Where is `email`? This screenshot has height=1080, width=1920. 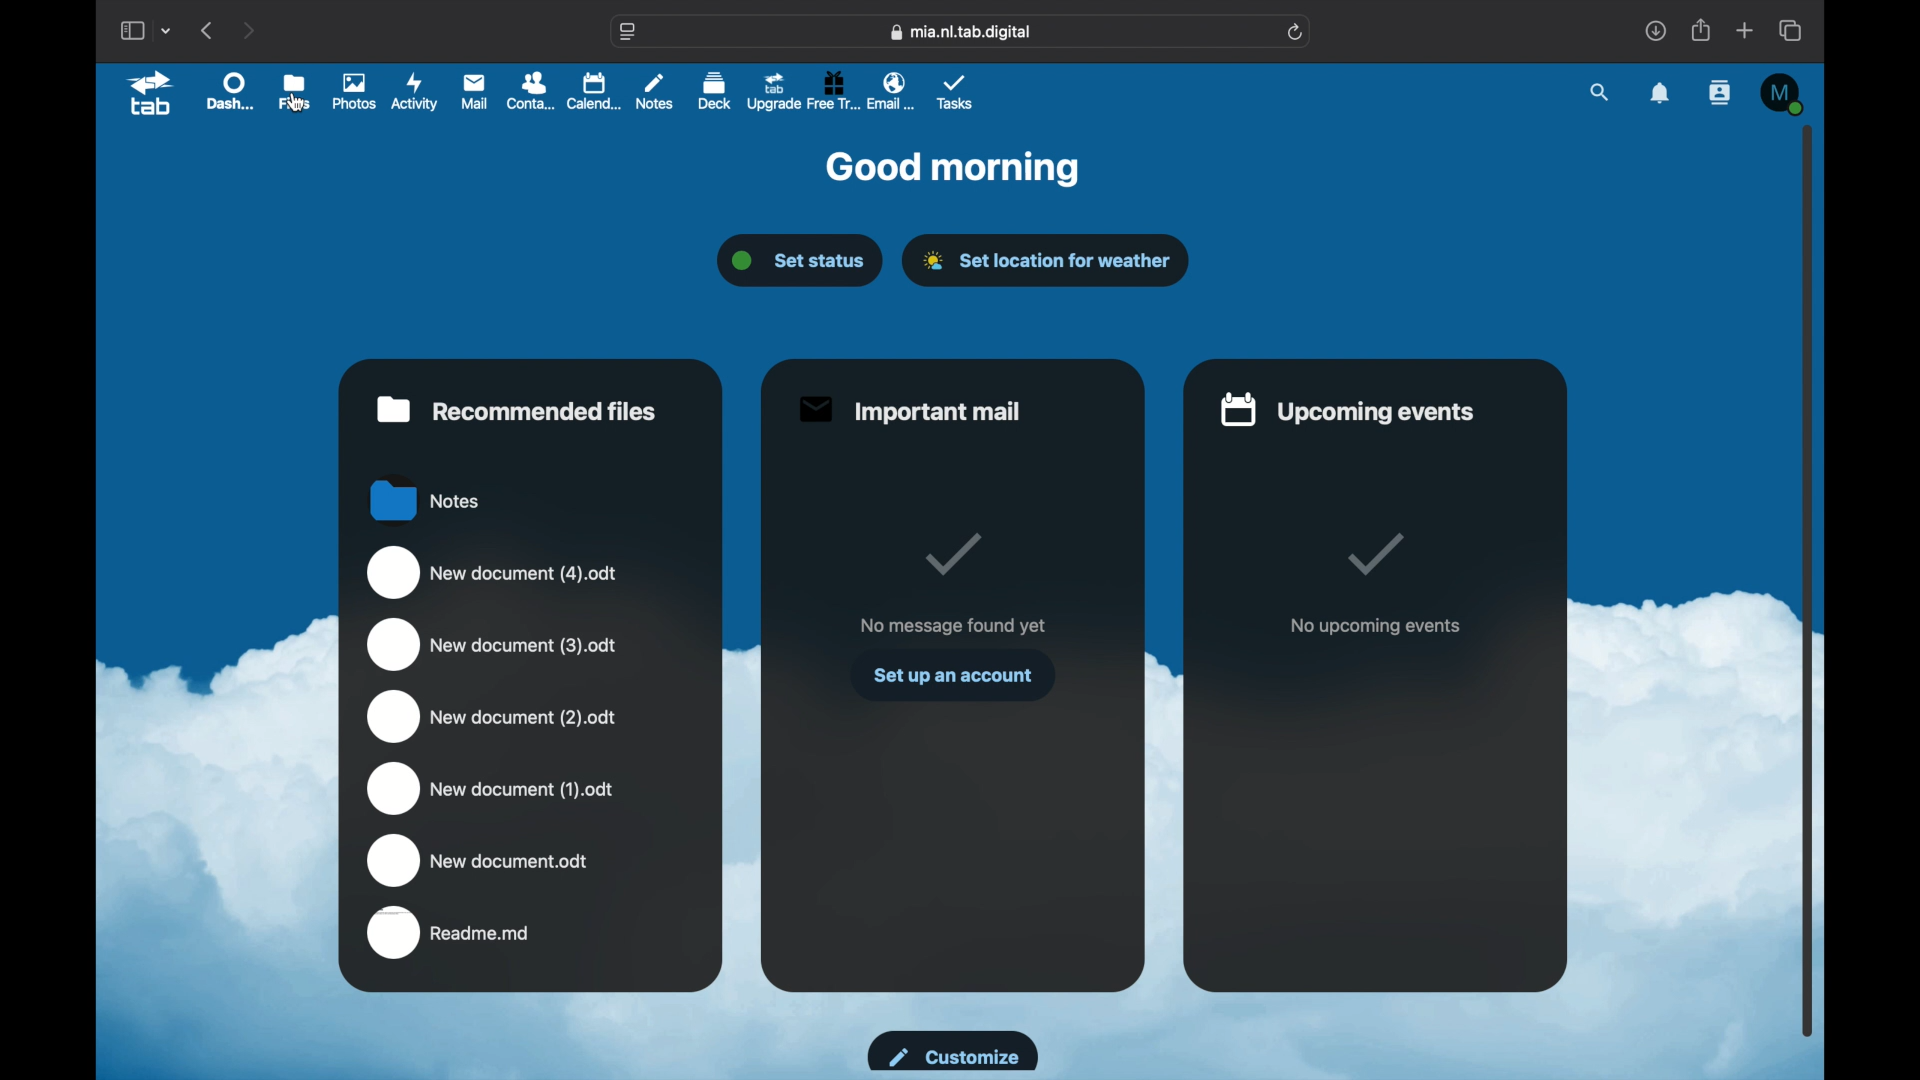 email is located at coordinates (893, 90).